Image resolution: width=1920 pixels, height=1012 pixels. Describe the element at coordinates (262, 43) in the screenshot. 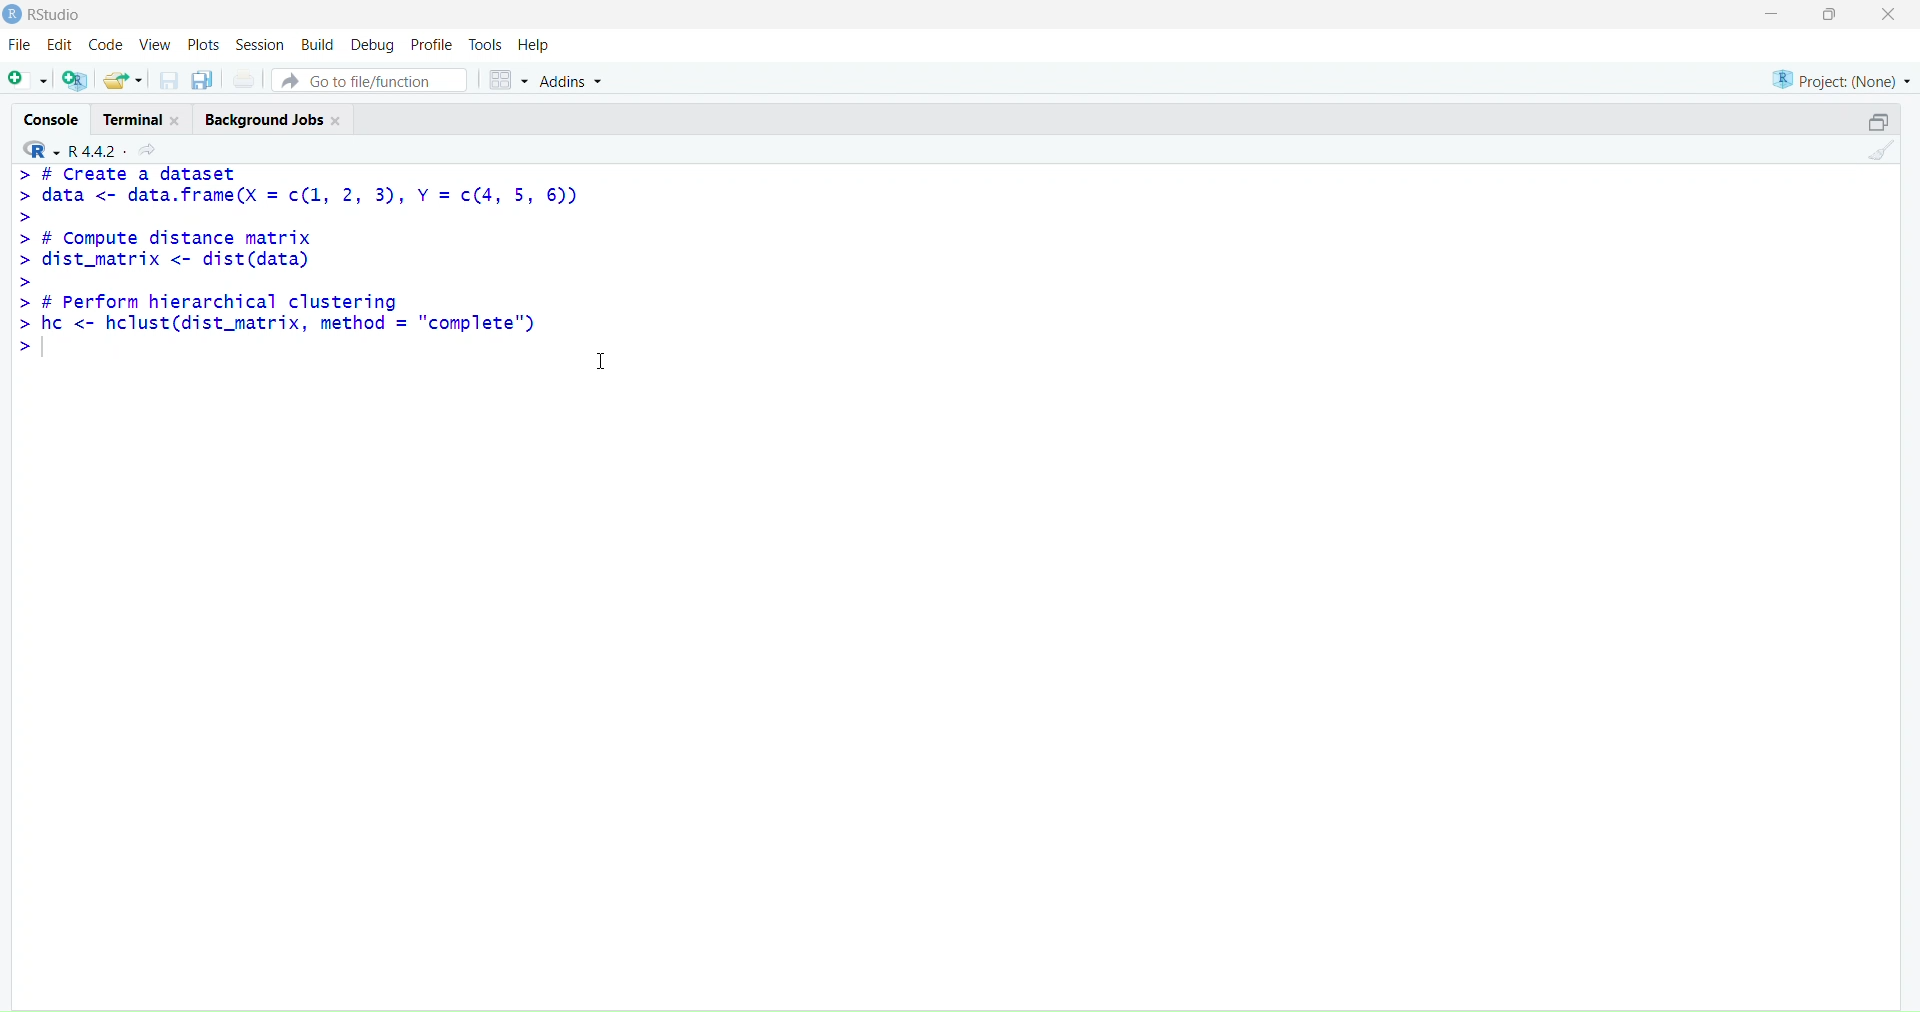

I see `Session` at that location.